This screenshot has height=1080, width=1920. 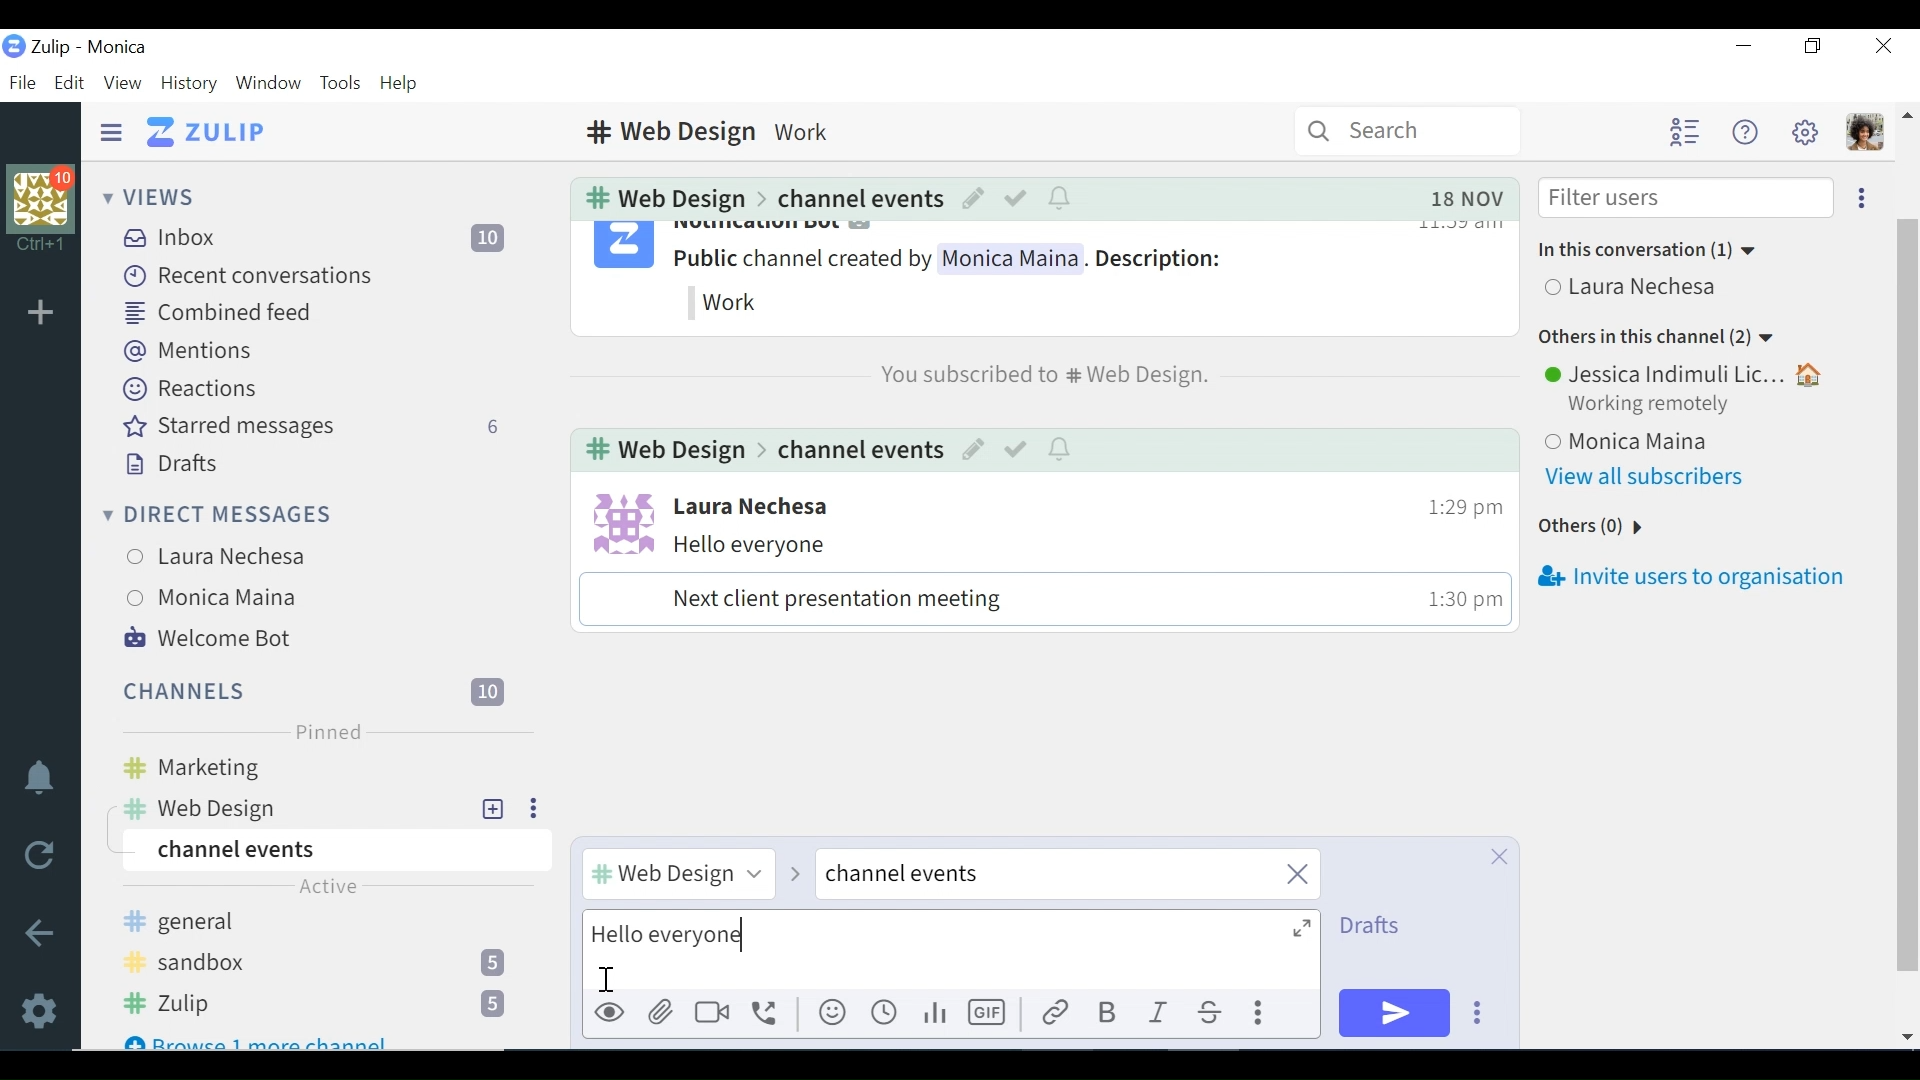 I want to click on User, so click(x=752, y=506).